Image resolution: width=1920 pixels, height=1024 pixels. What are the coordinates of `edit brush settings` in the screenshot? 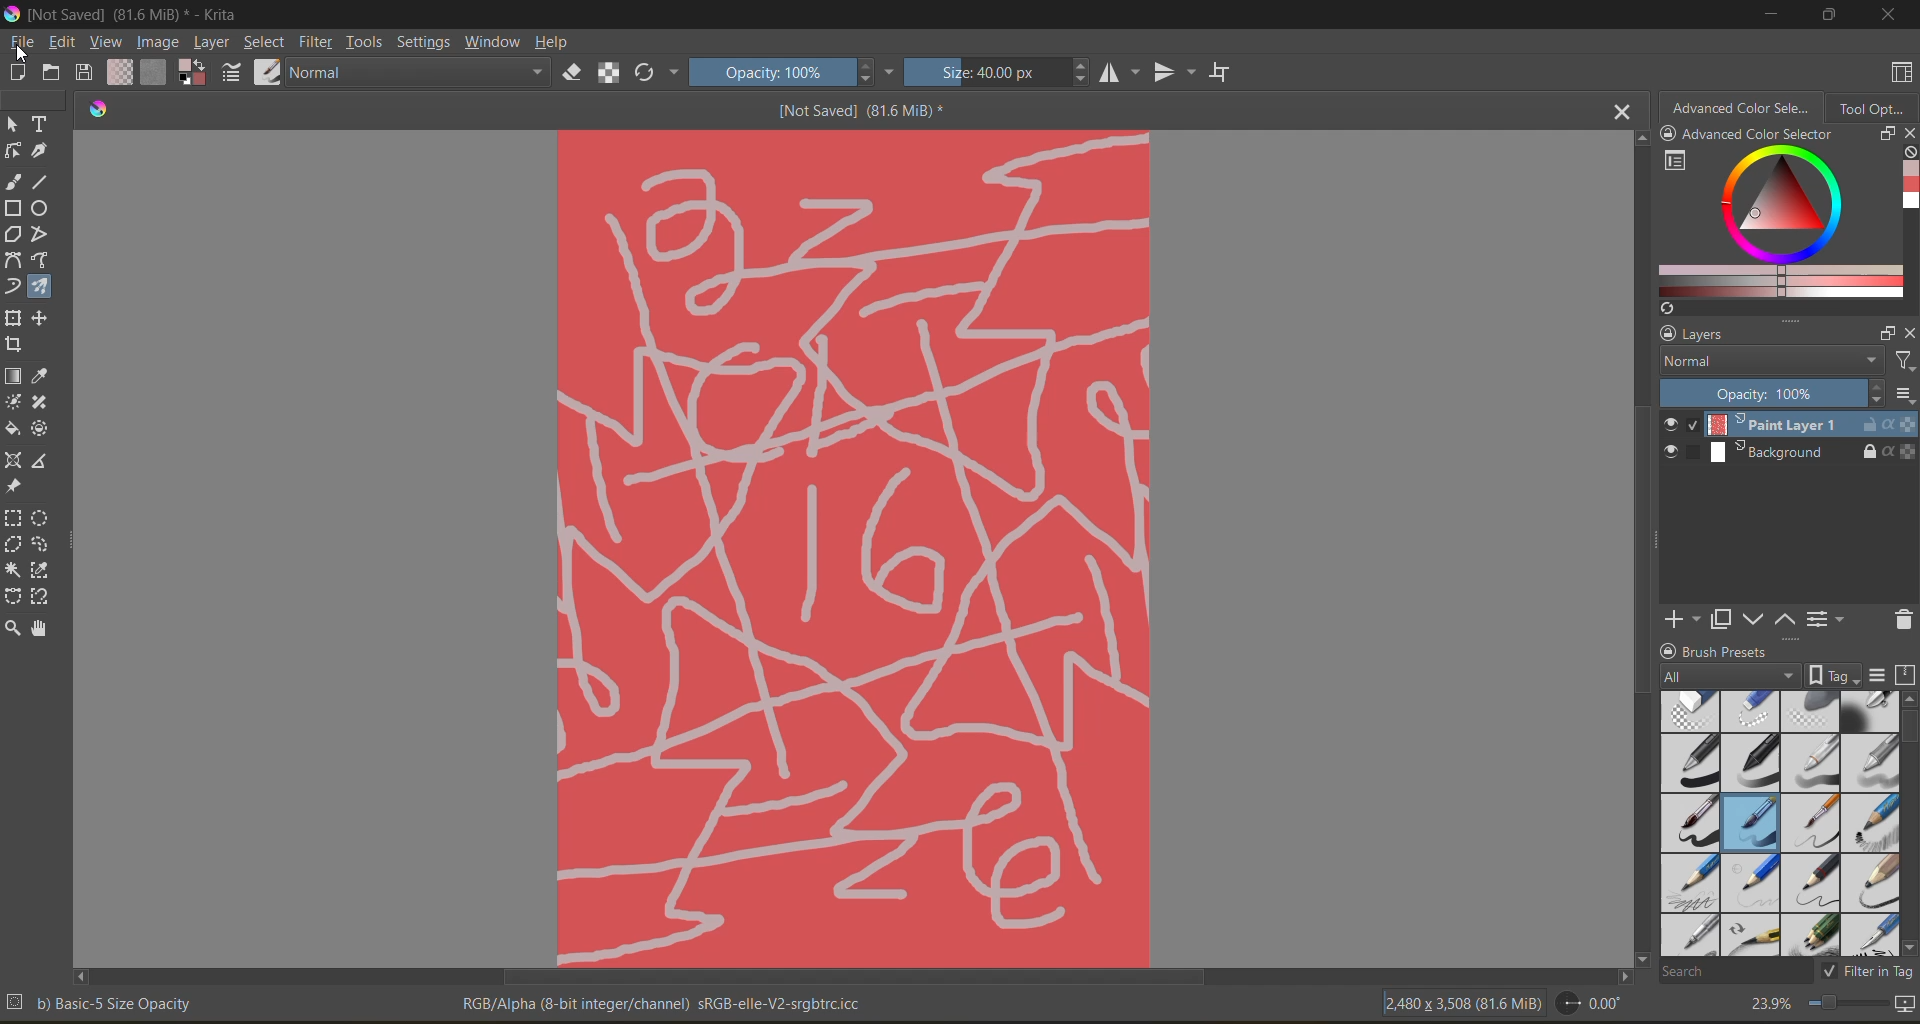 It's located at (231, 74).